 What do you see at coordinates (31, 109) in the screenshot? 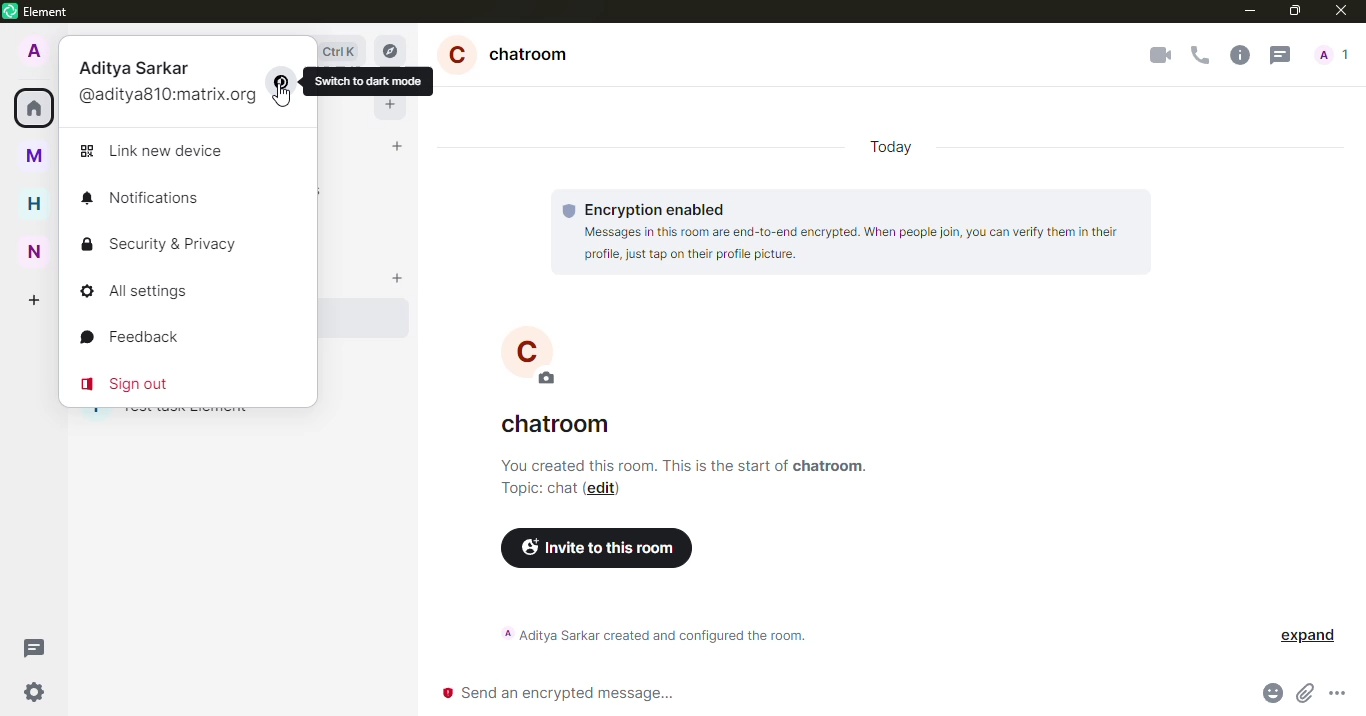
I see `home` at bounding box center [31, 109].